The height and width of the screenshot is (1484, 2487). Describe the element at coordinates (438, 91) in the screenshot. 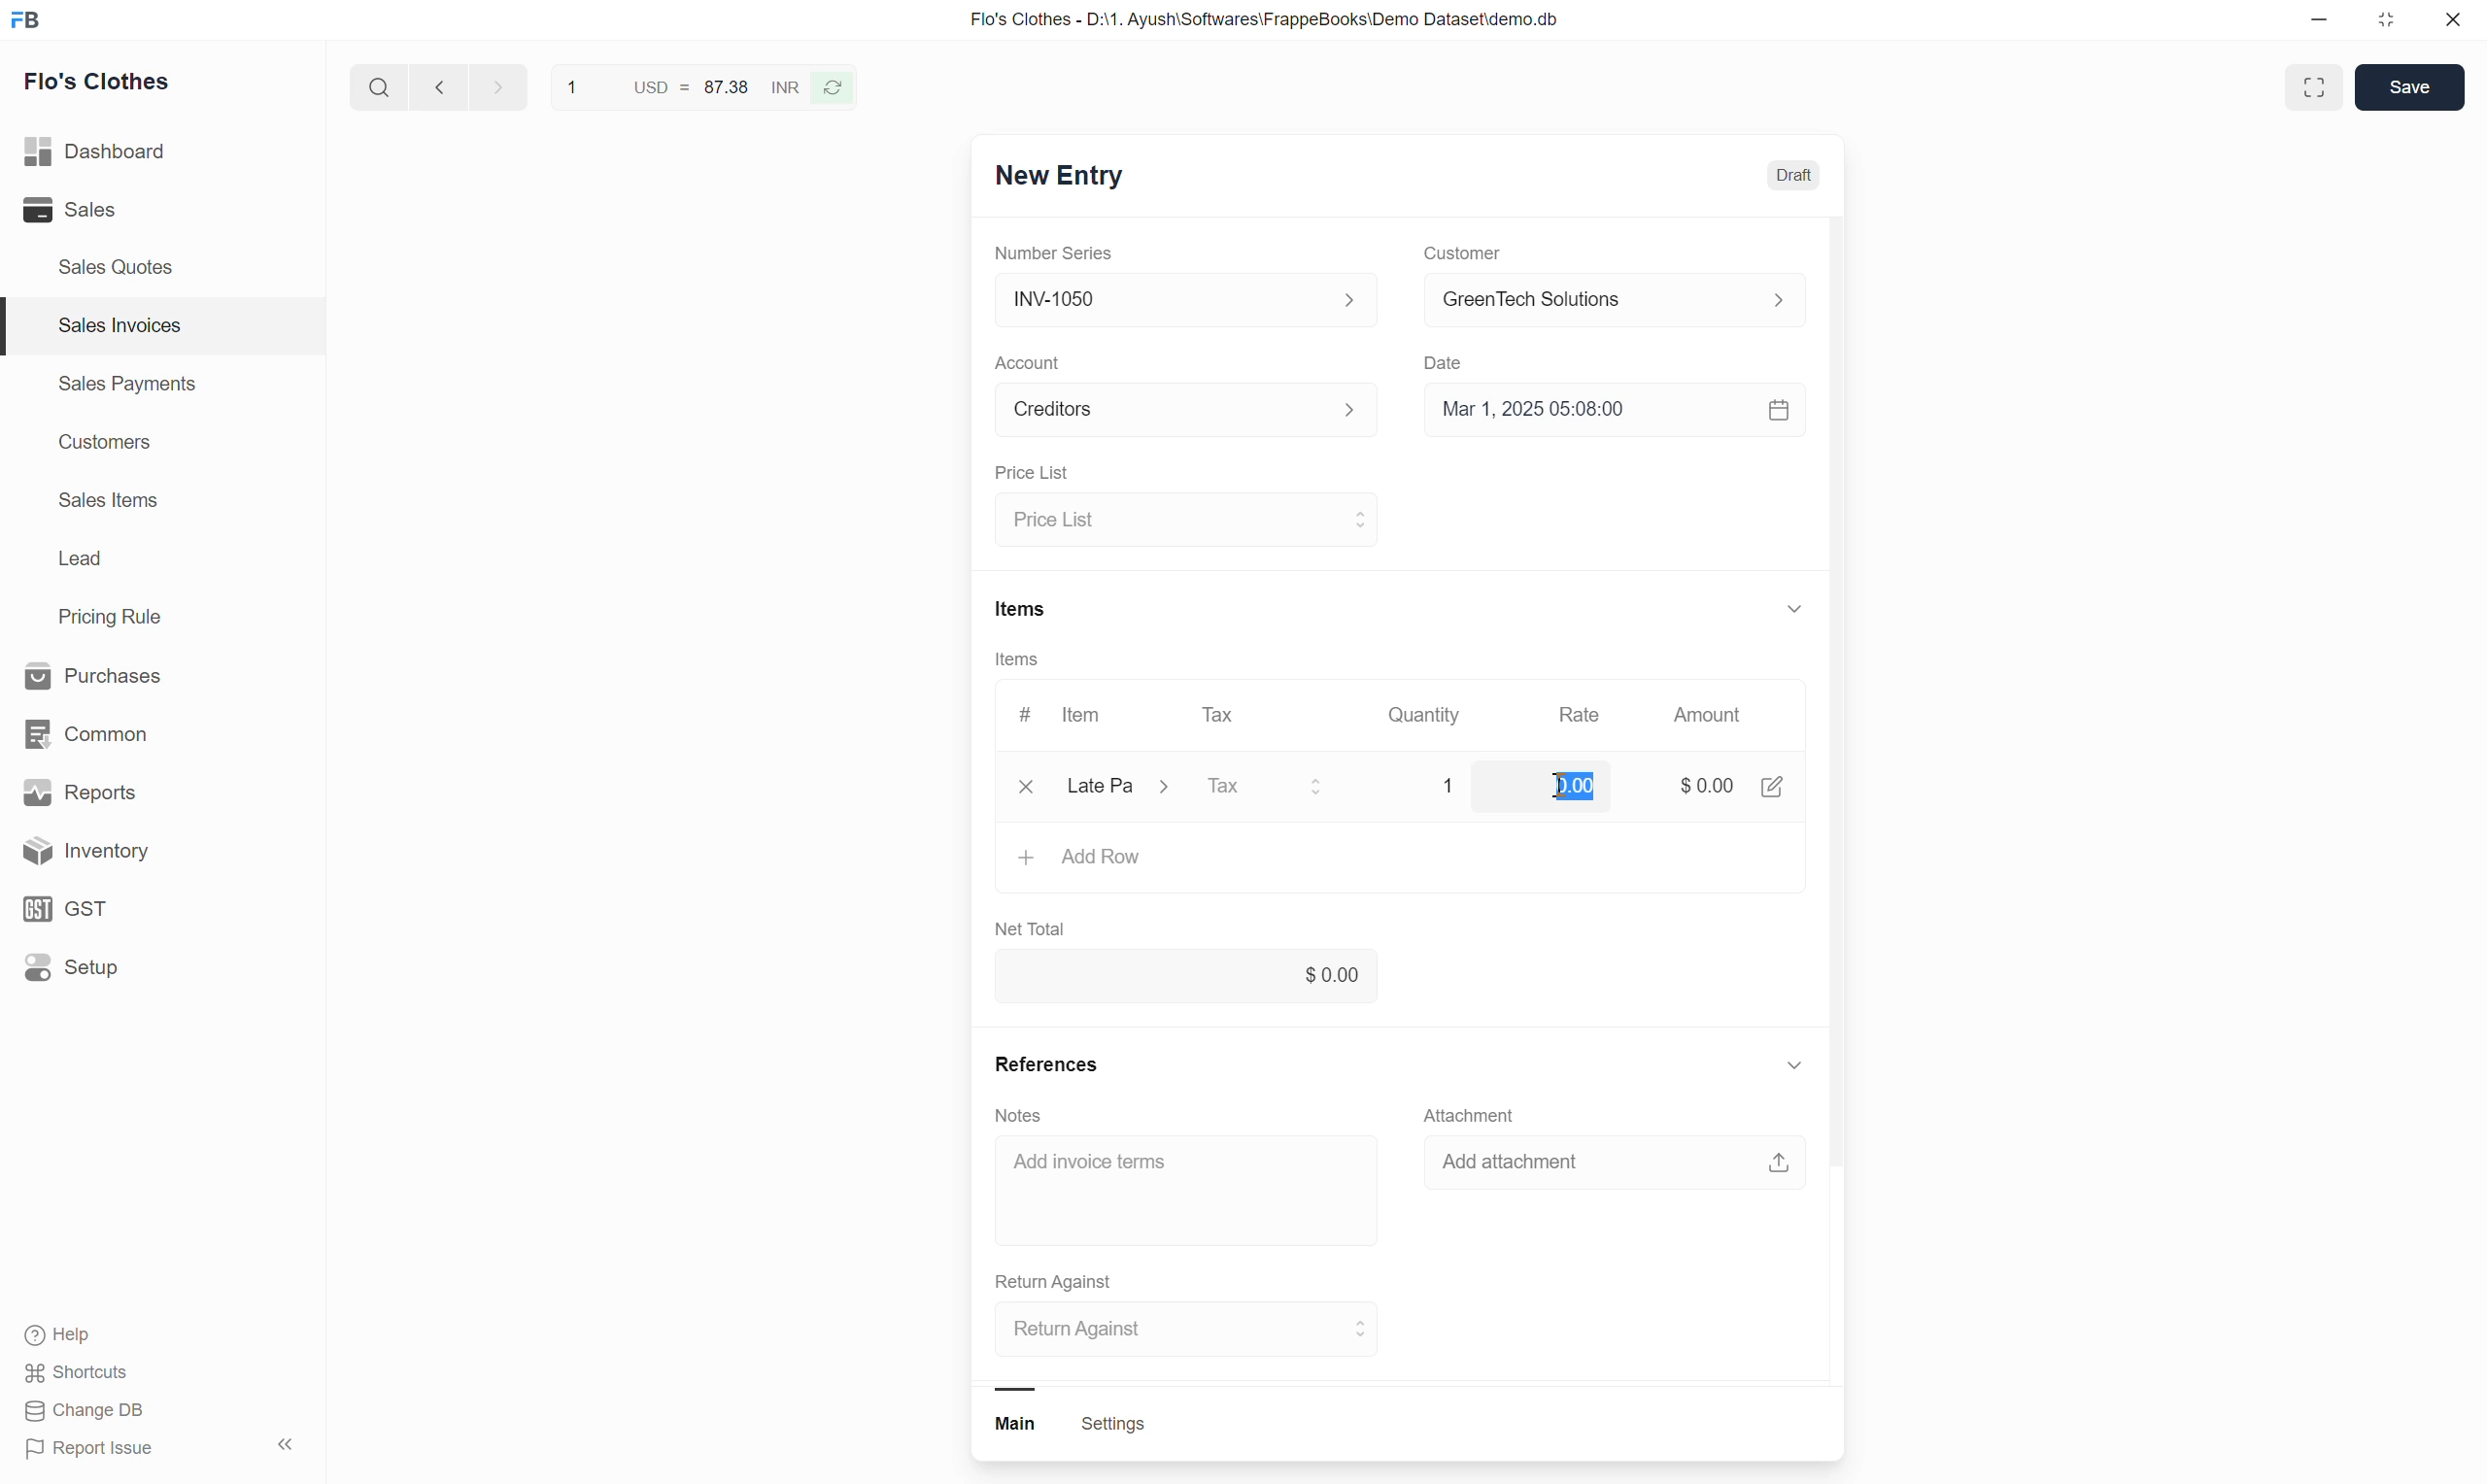

I see `go back ` at that location.